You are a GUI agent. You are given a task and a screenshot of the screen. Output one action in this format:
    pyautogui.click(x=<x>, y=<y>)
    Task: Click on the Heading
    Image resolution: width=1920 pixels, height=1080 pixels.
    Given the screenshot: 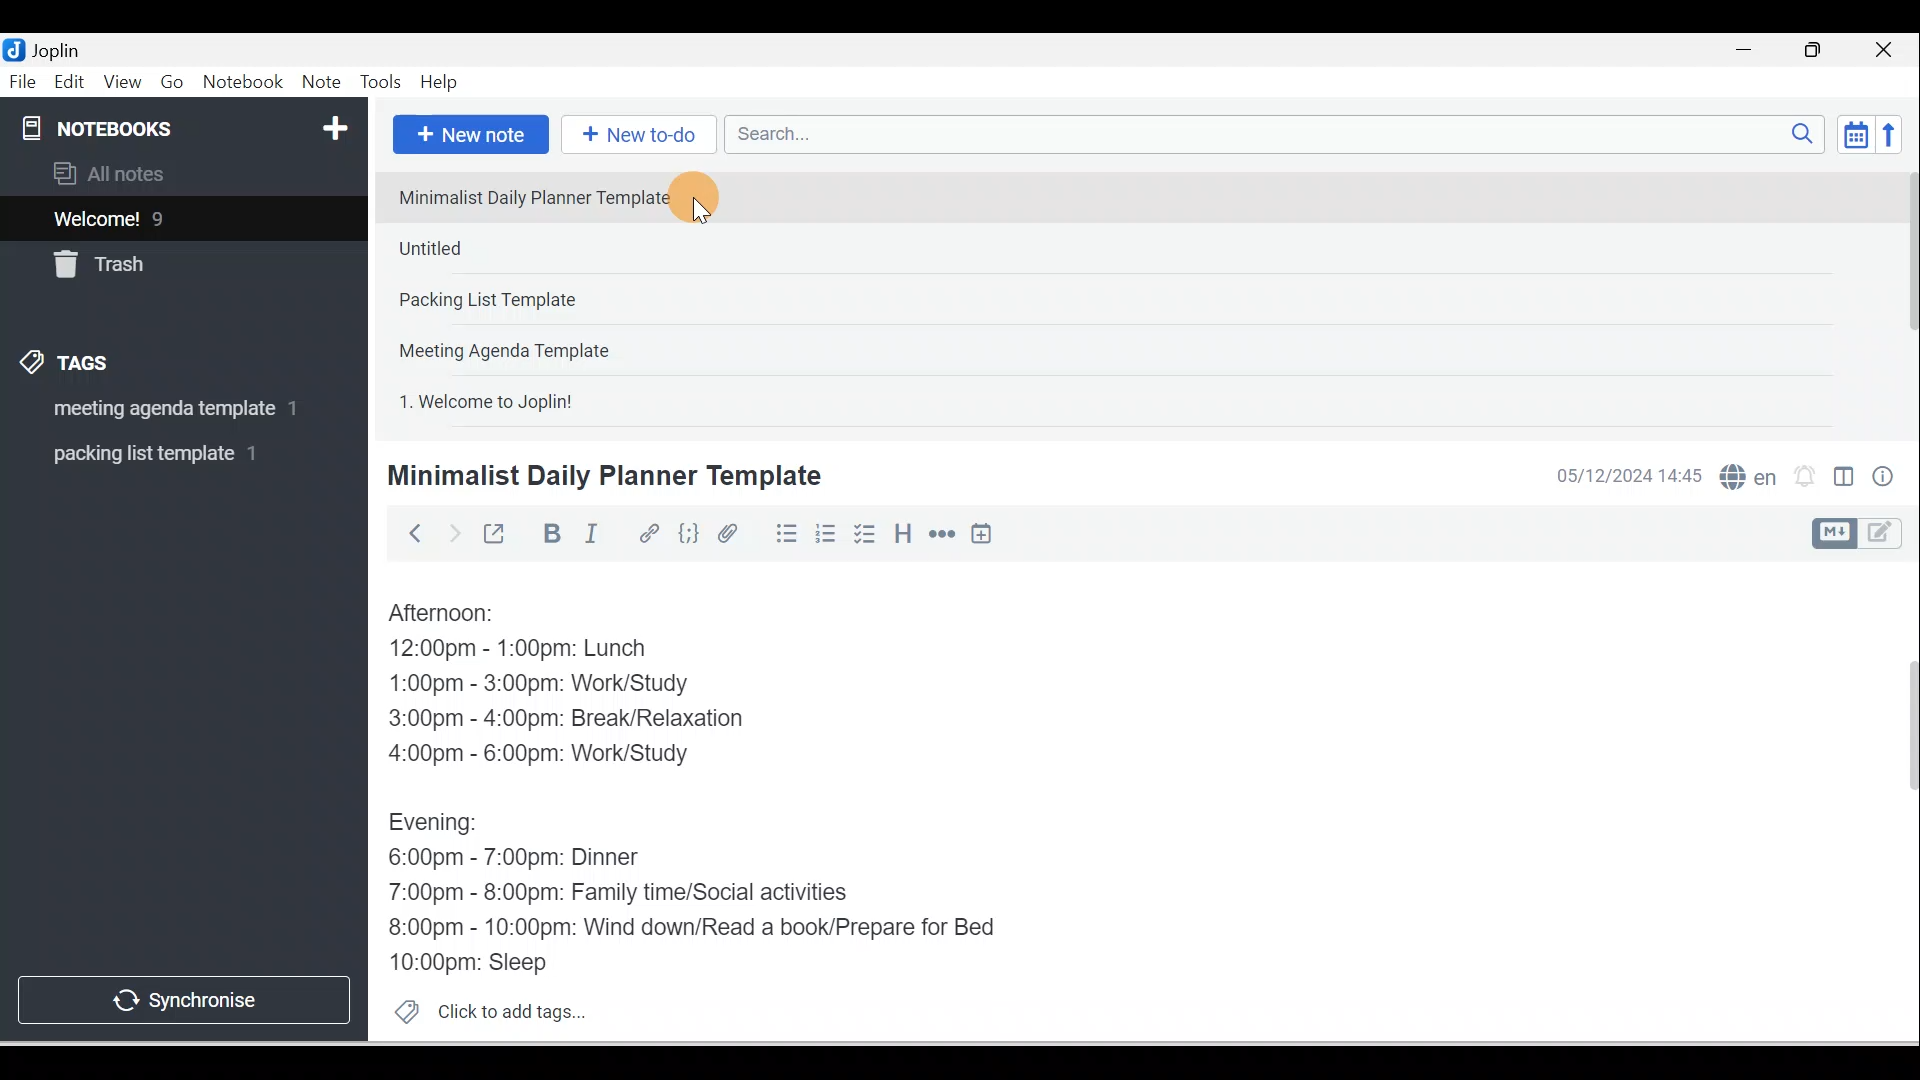 What is the action you would take?
    pyautogui.click(x=902, y=532)
    